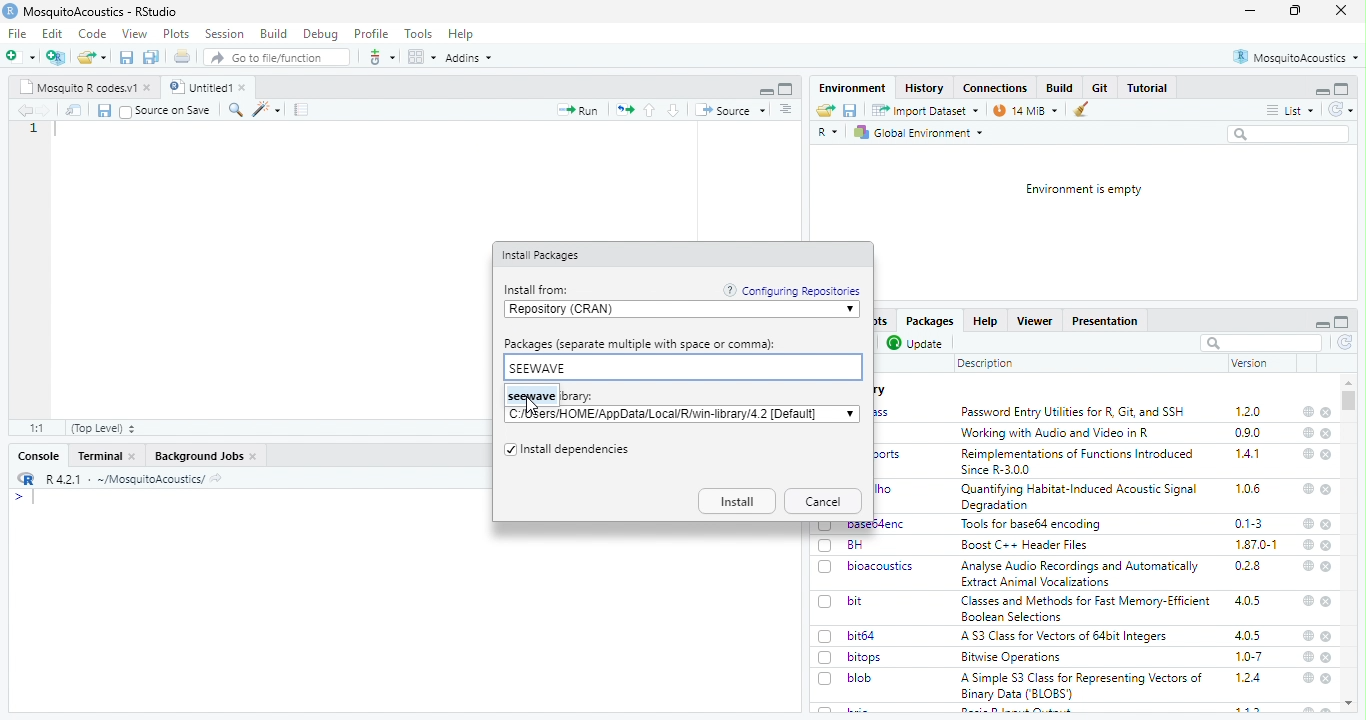 This screenshot has height=720, width=1366. Describe the element at coordinates (245, 87) in the screenshot. I see `close` at that location.